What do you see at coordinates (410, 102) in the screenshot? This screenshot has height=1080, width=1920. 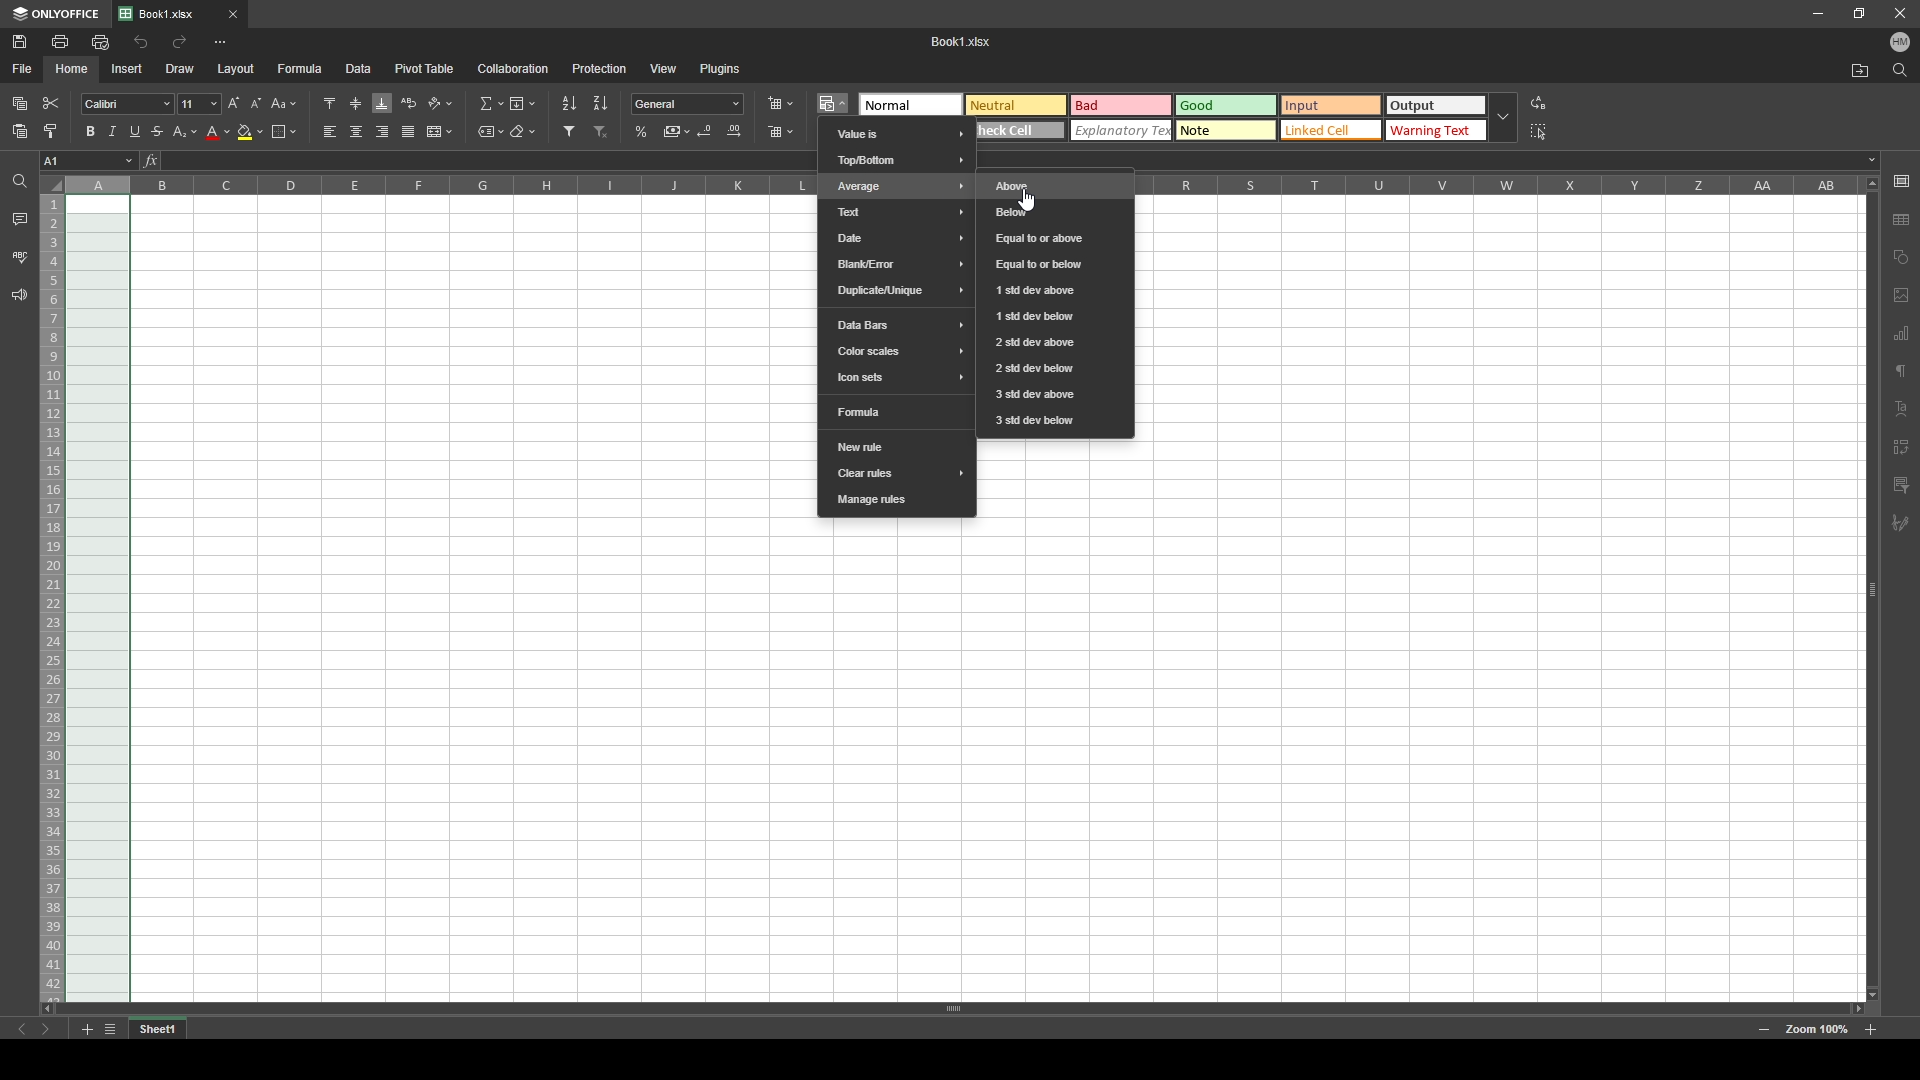 I see `wrap text` at bounding box center [410, 102].